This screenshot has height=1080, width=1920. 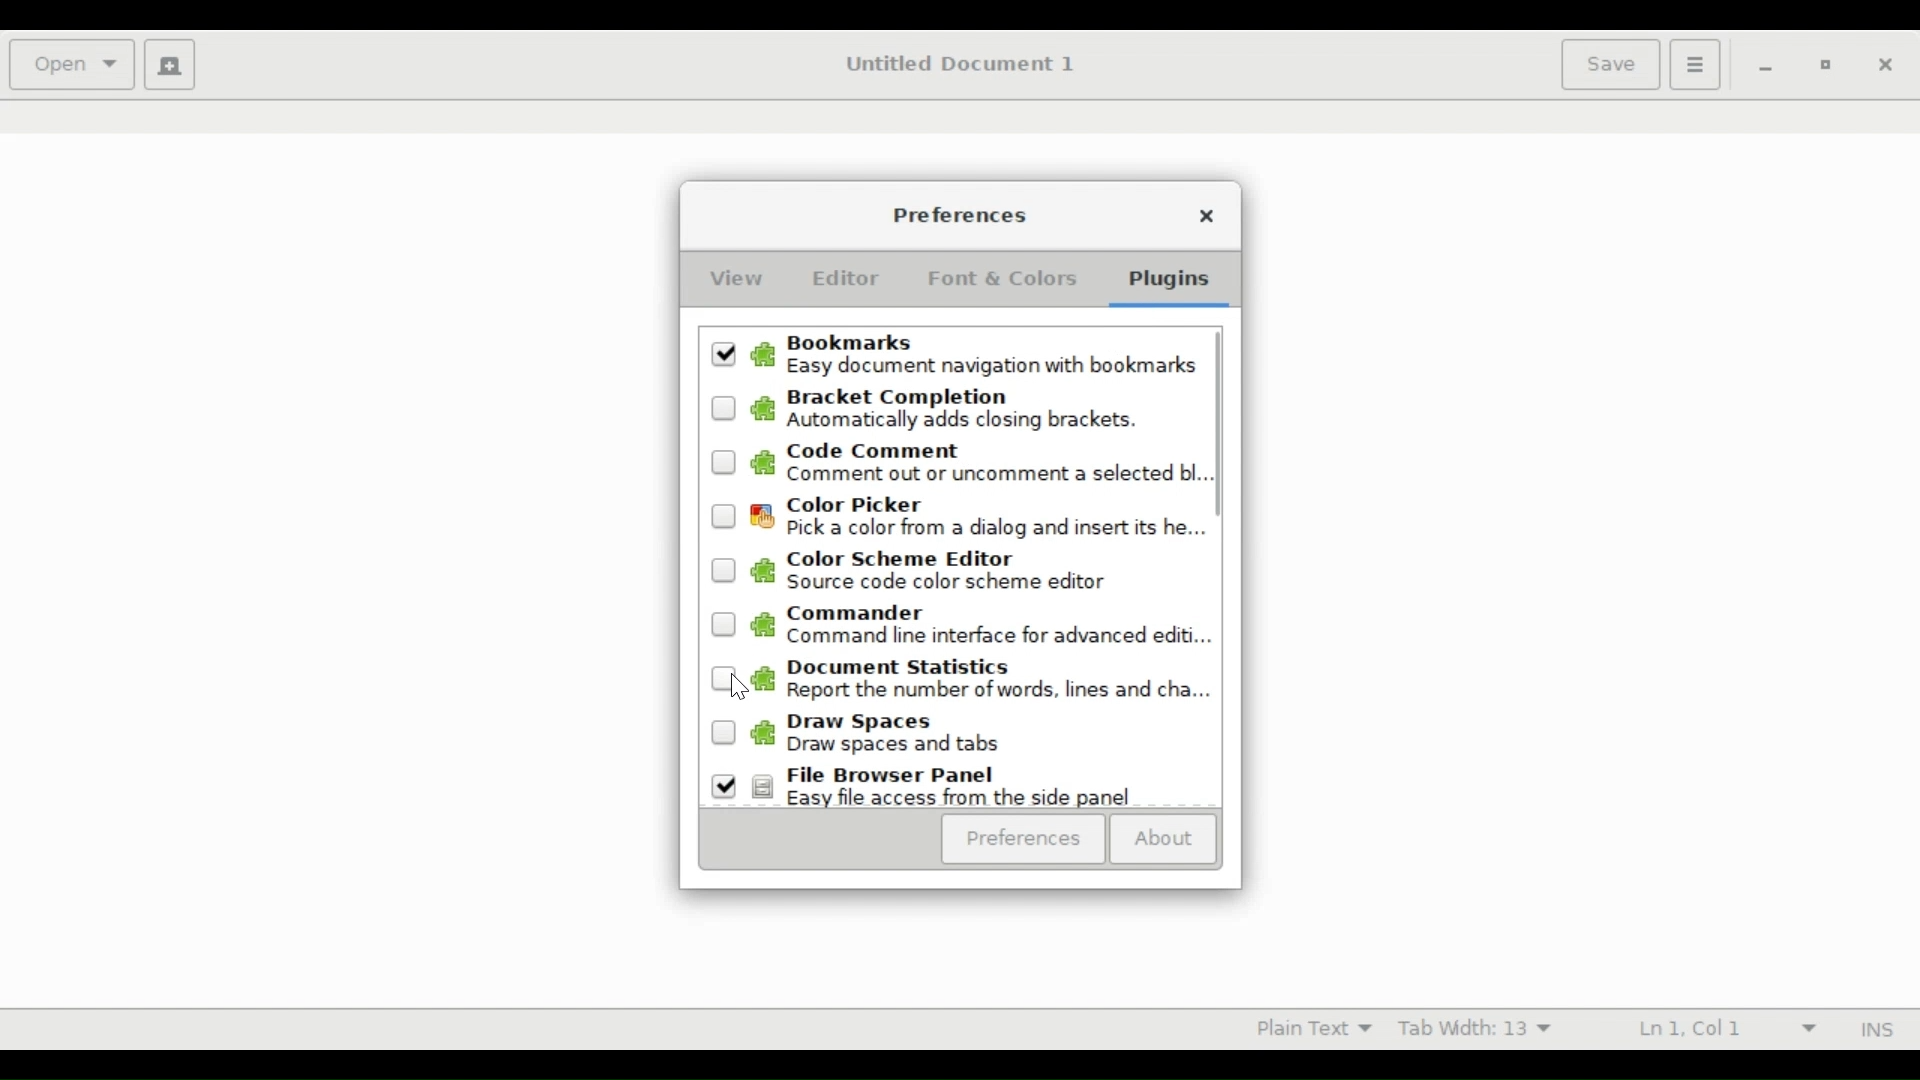 I want to click on (un)select Code Command. Comment out or uncomment a selected bl..., so click(x=977, y=466).